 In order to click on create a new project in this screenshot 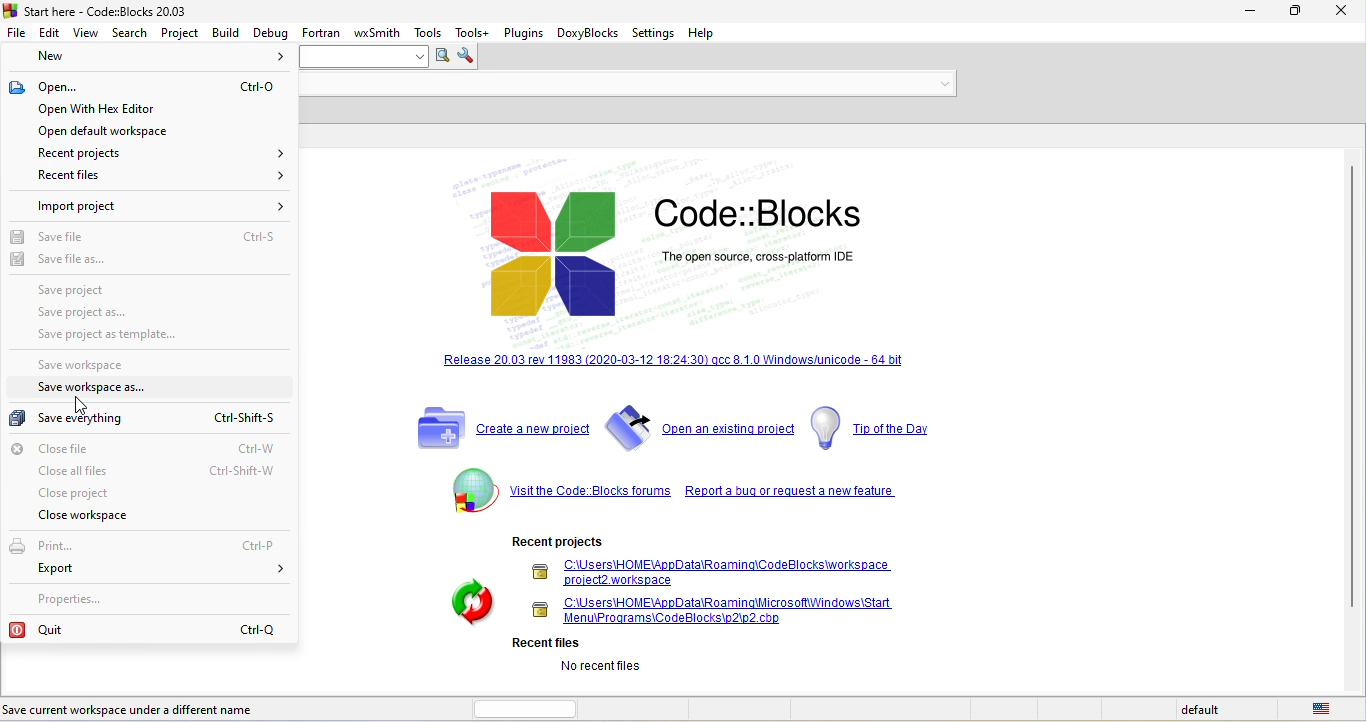, I will do `click(498, 428)`.